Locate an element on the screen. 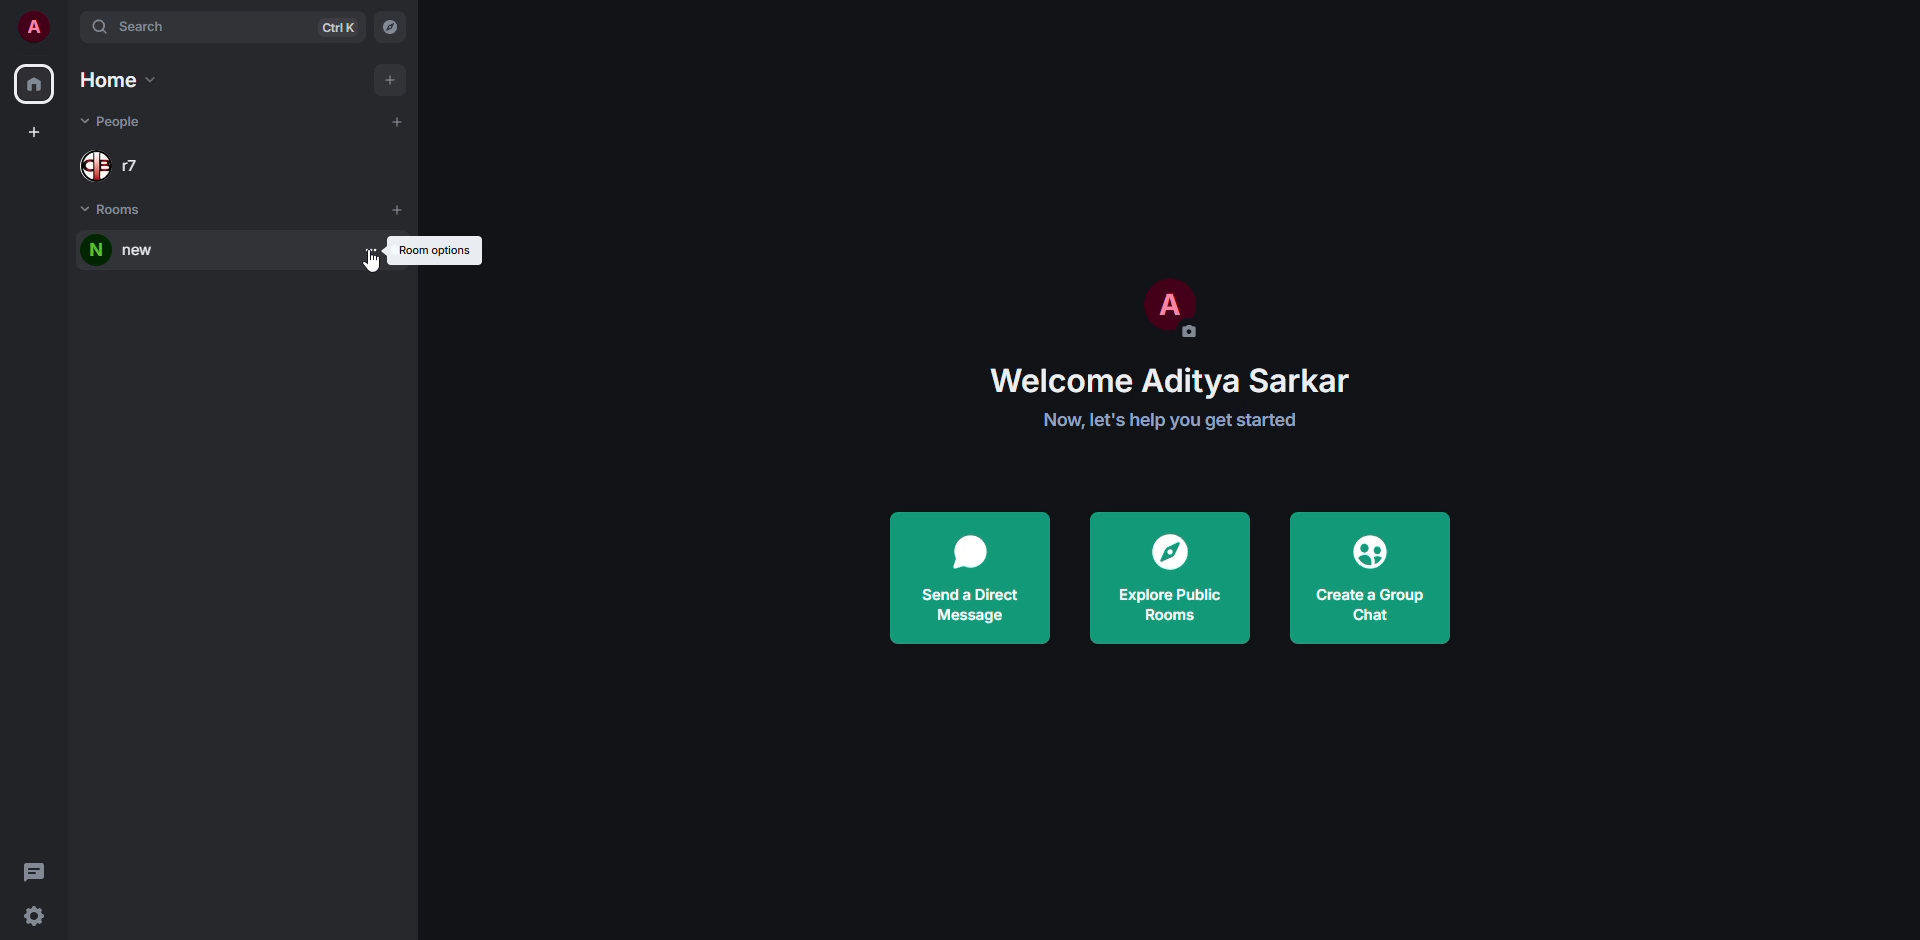 Image resolution: width=1920 pixels, height=940 pixels. profile is located at coordinates (33, 26).